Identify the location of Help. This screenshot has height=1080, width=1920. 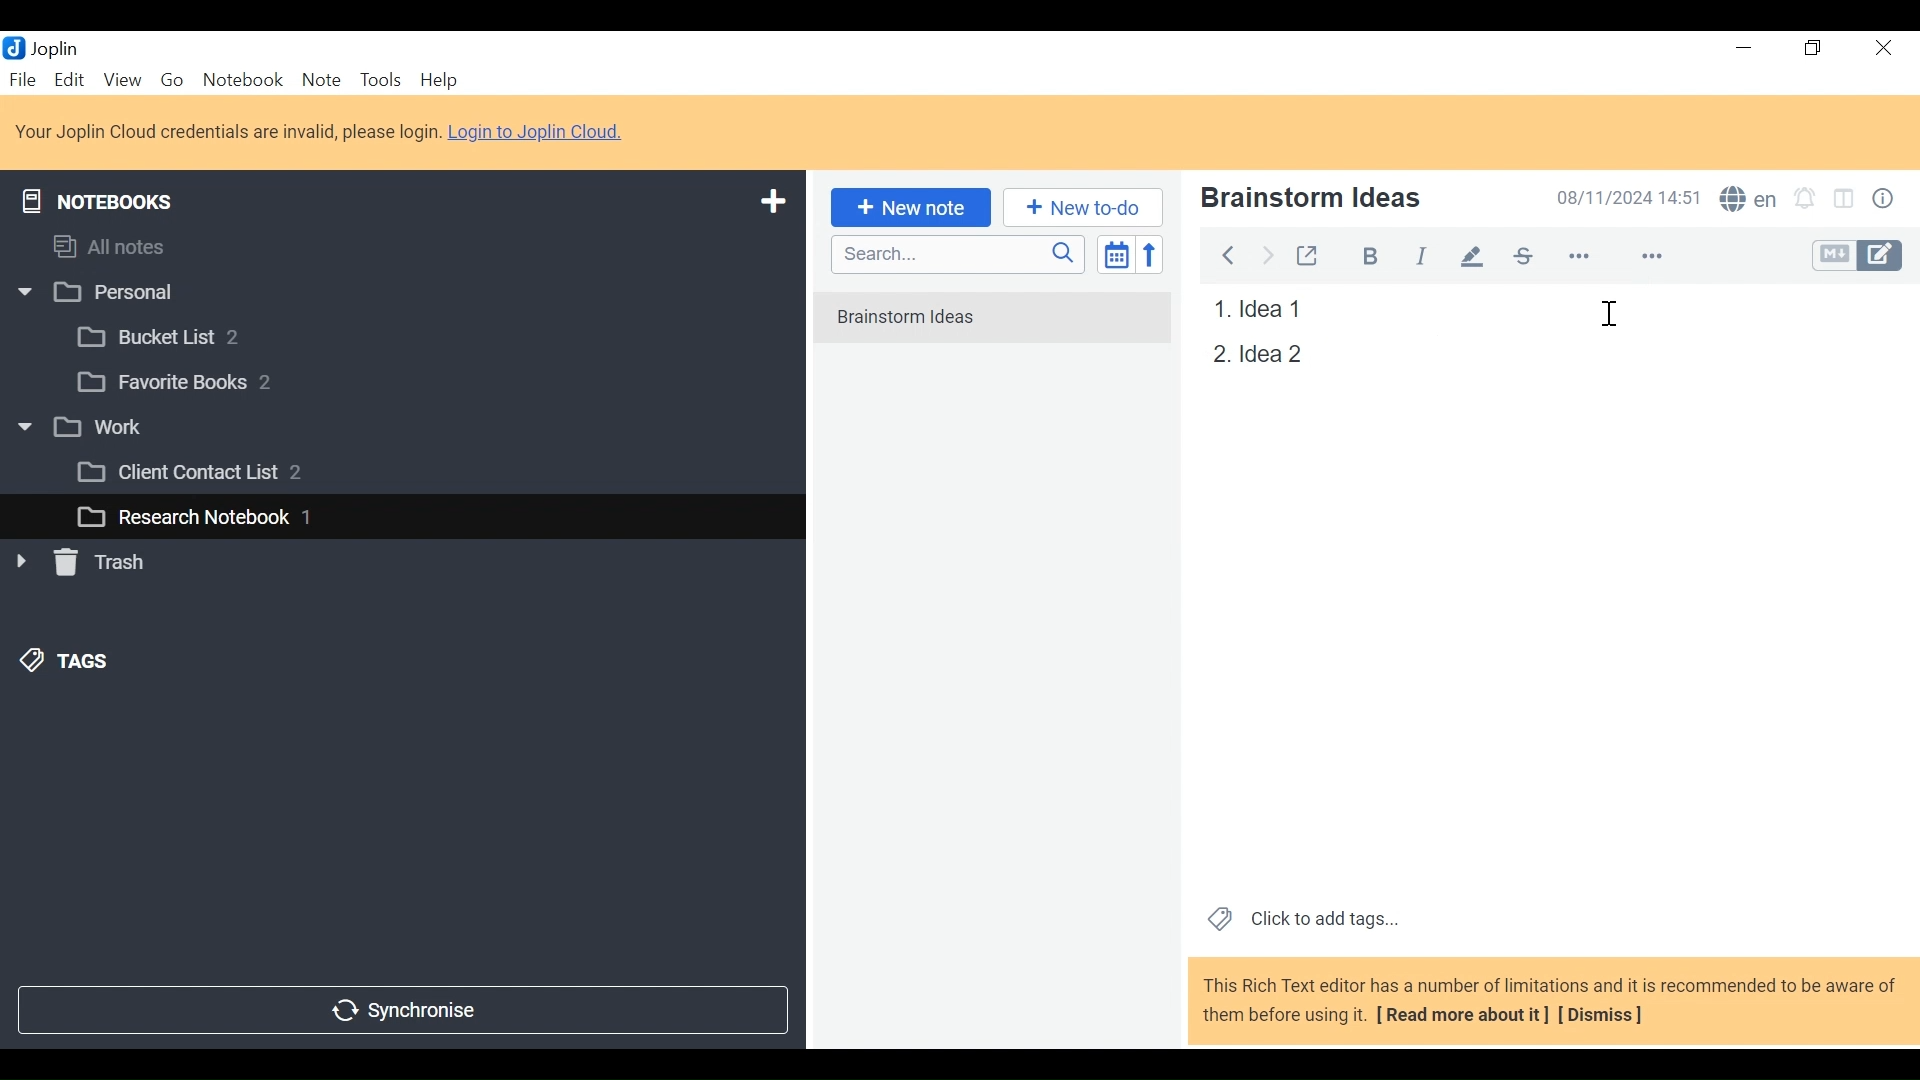
(442, 81).